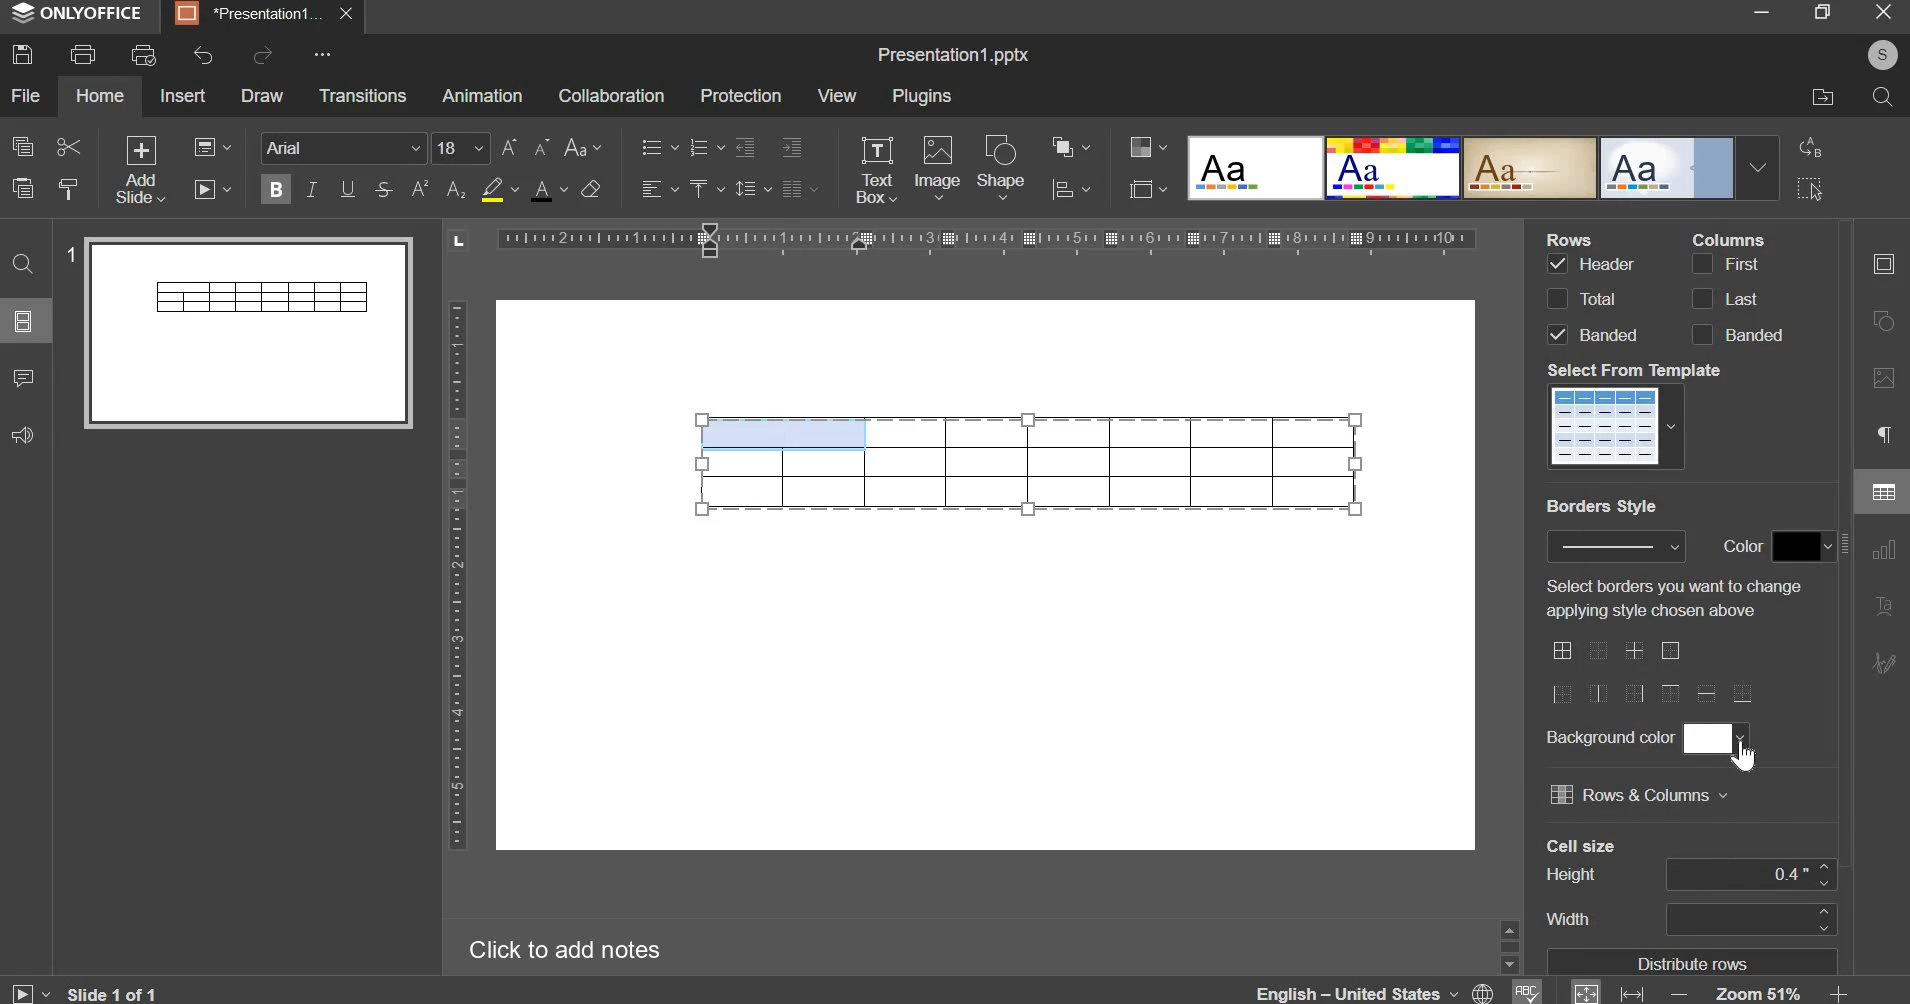 The image size is (1910, 1004). Describe the element at coordinates (81, 14) in the screenshot. I see `ONLYOFFICE ` at that location.